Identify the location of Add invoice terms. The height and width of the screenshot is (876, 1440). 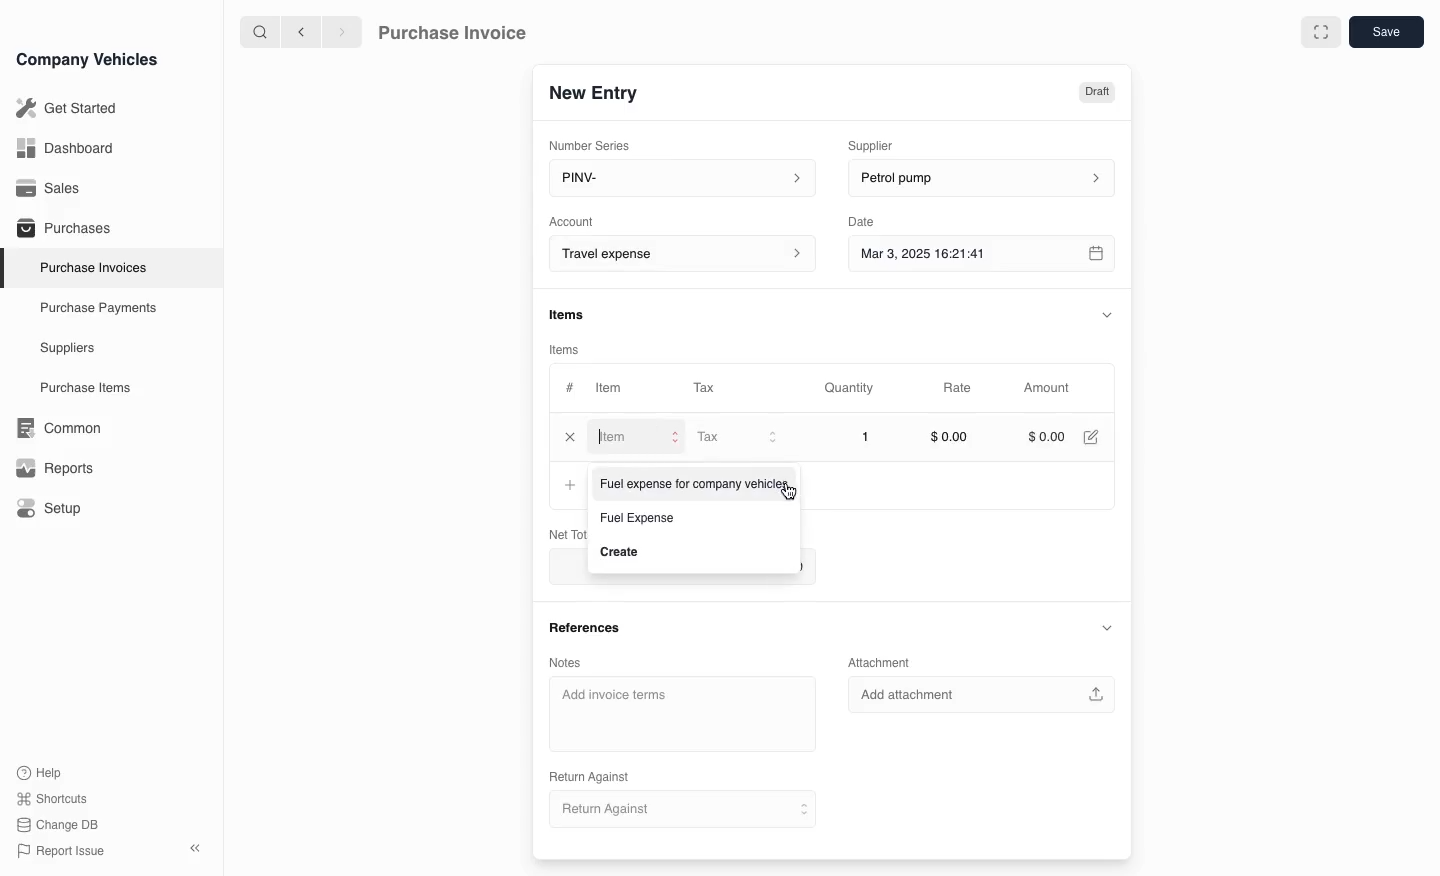
(683, 715).